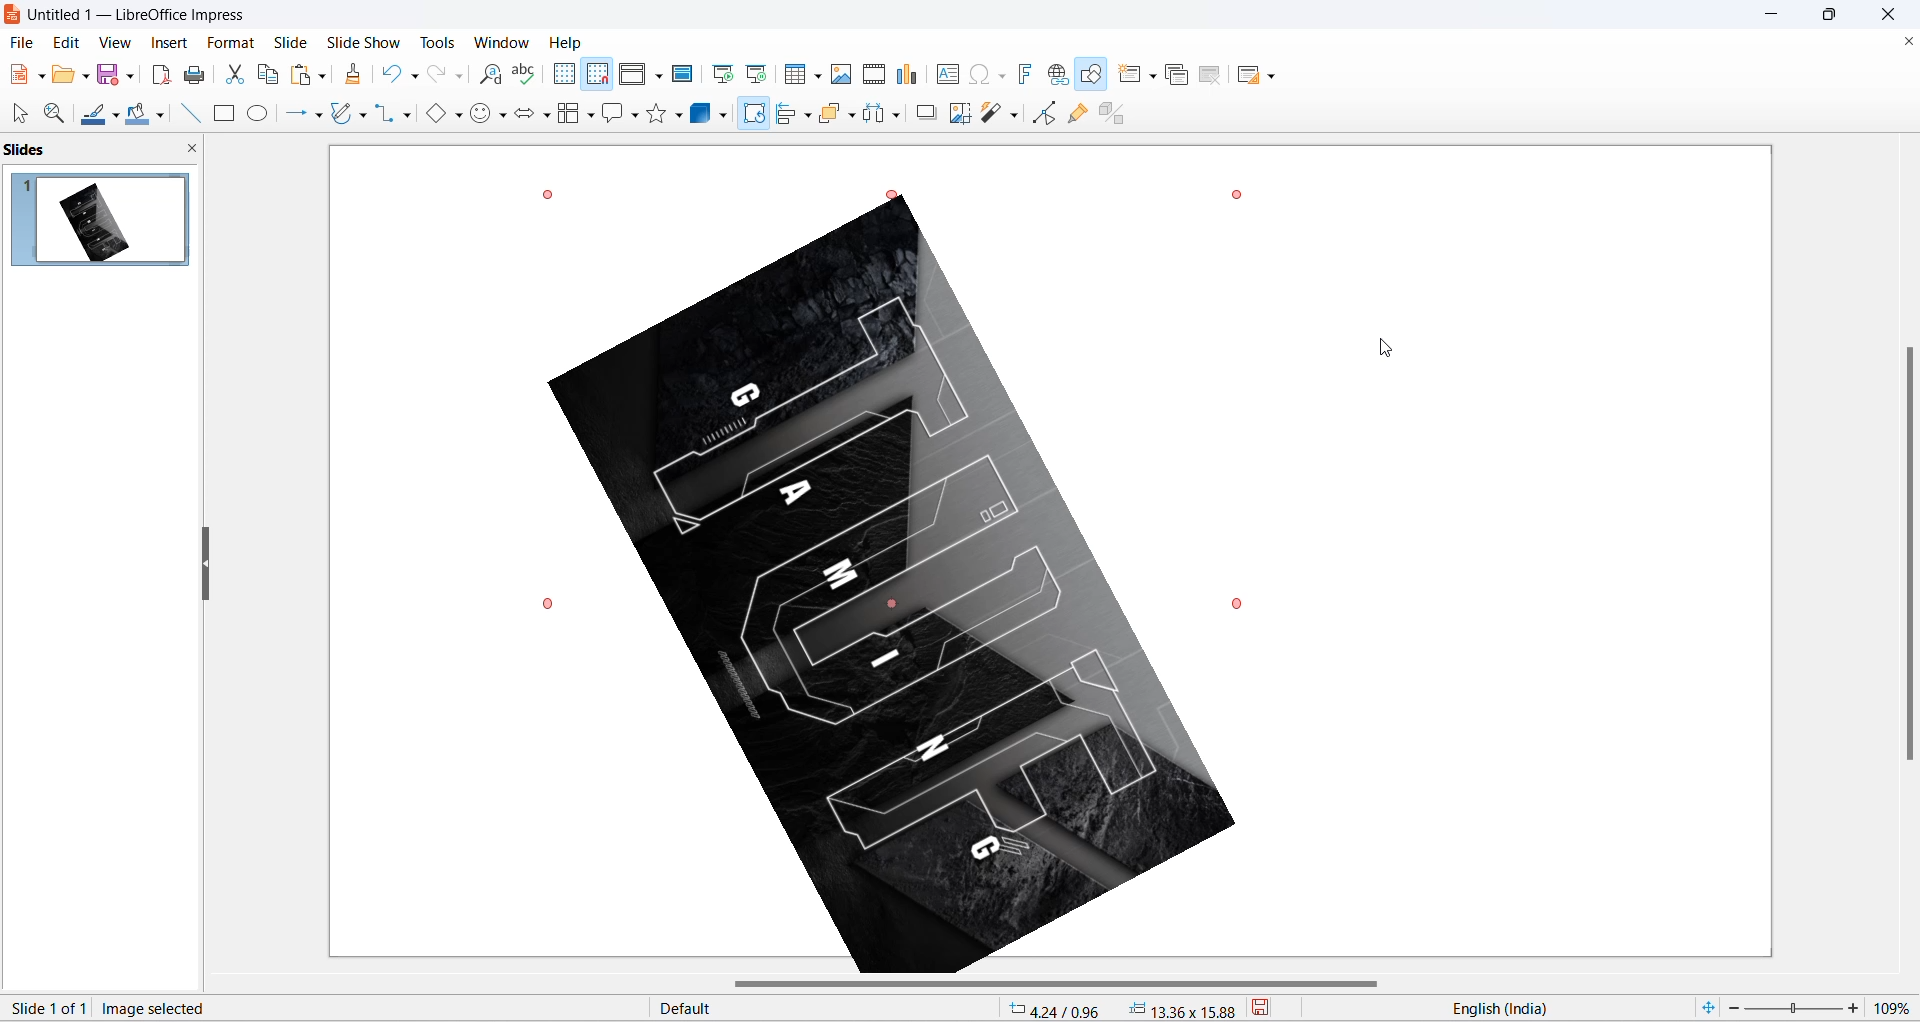 Image resolution: width=1920 pixels, height=1022 pixels. I want to click on insert text, so click(945, 74).